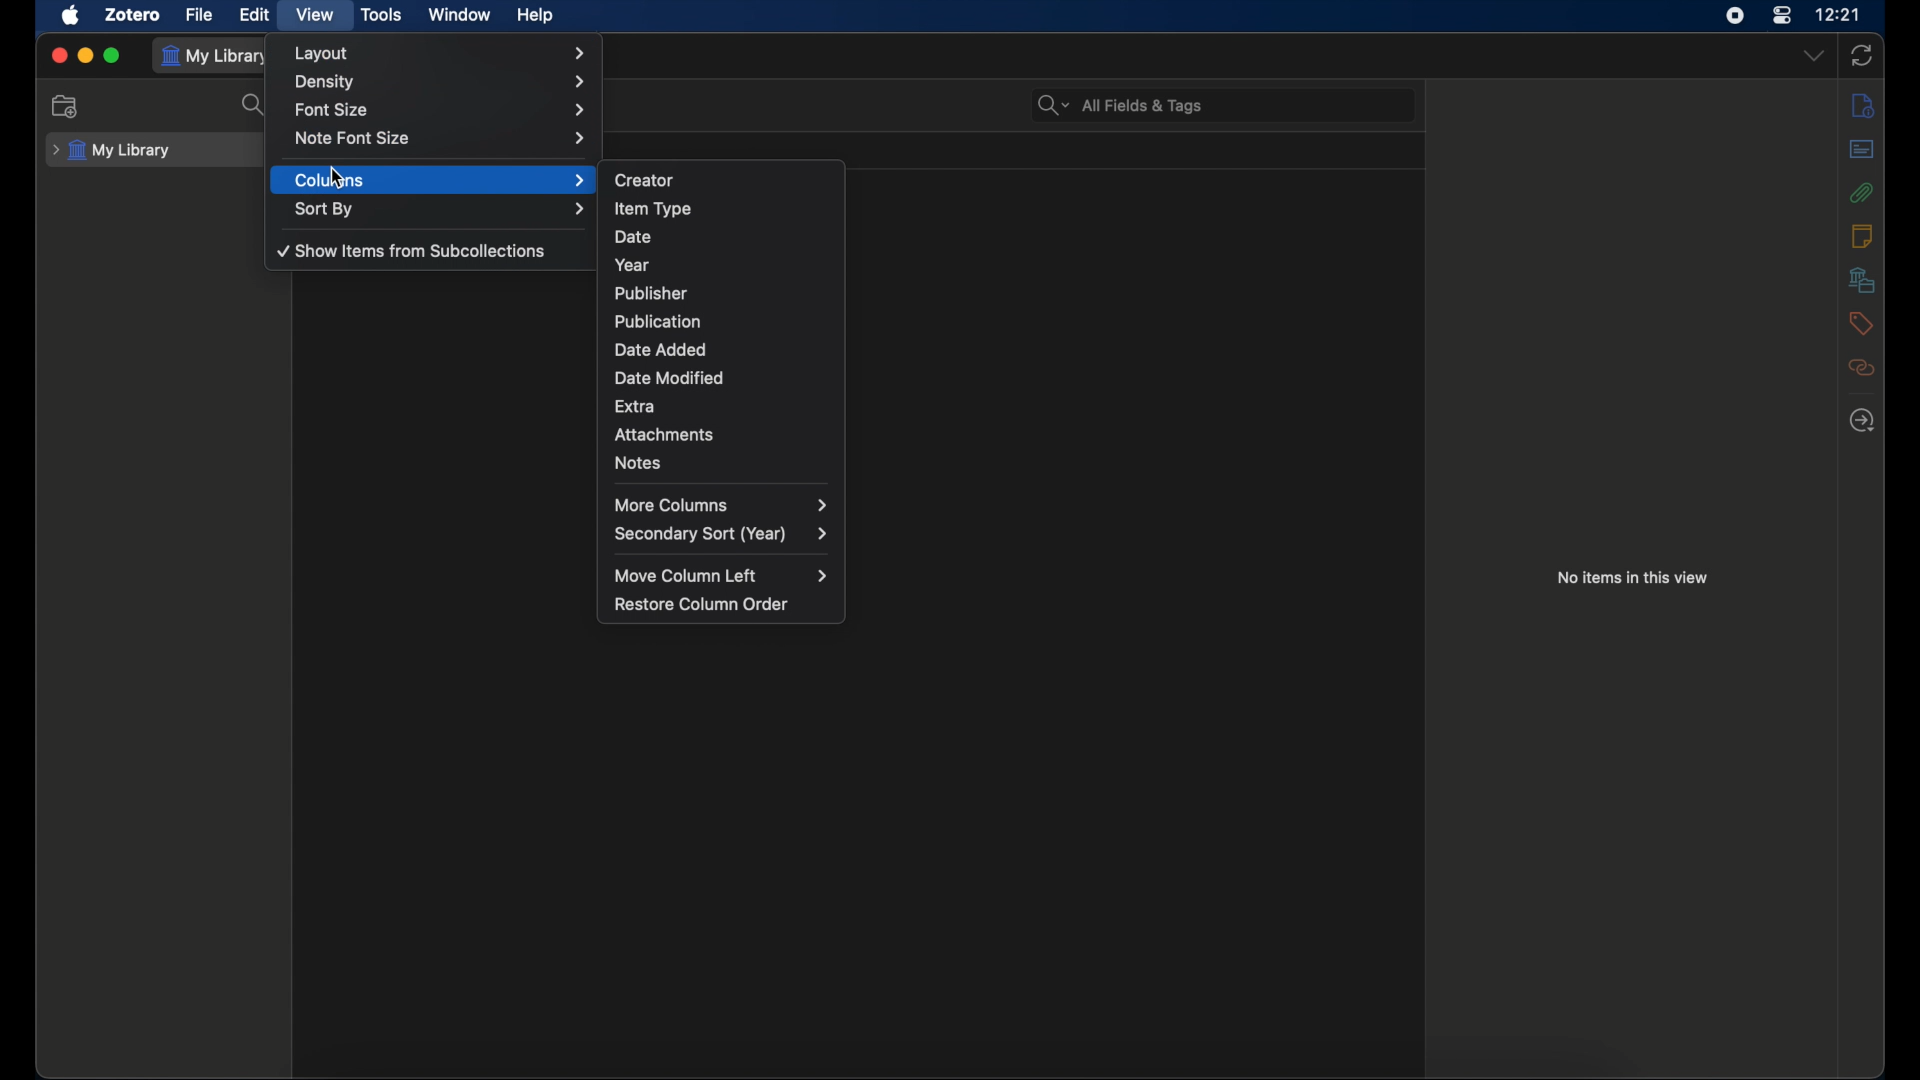  I want to click on maximize, so click(114, 56).